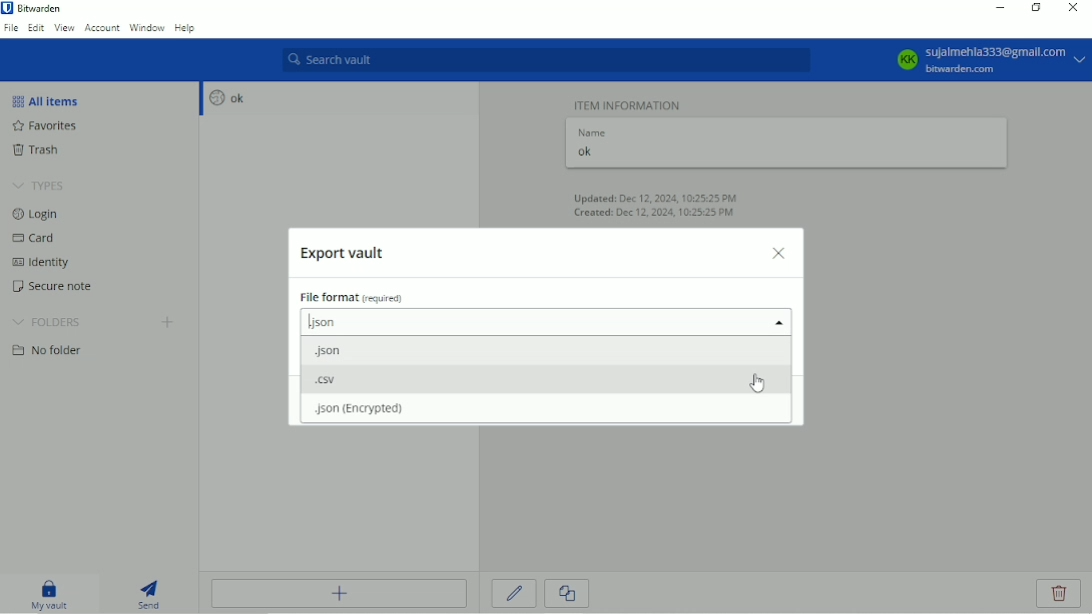  What do you see at coordinates (186, 29) in the screenshot?
I see `Help` at bounding box center [186, 29].